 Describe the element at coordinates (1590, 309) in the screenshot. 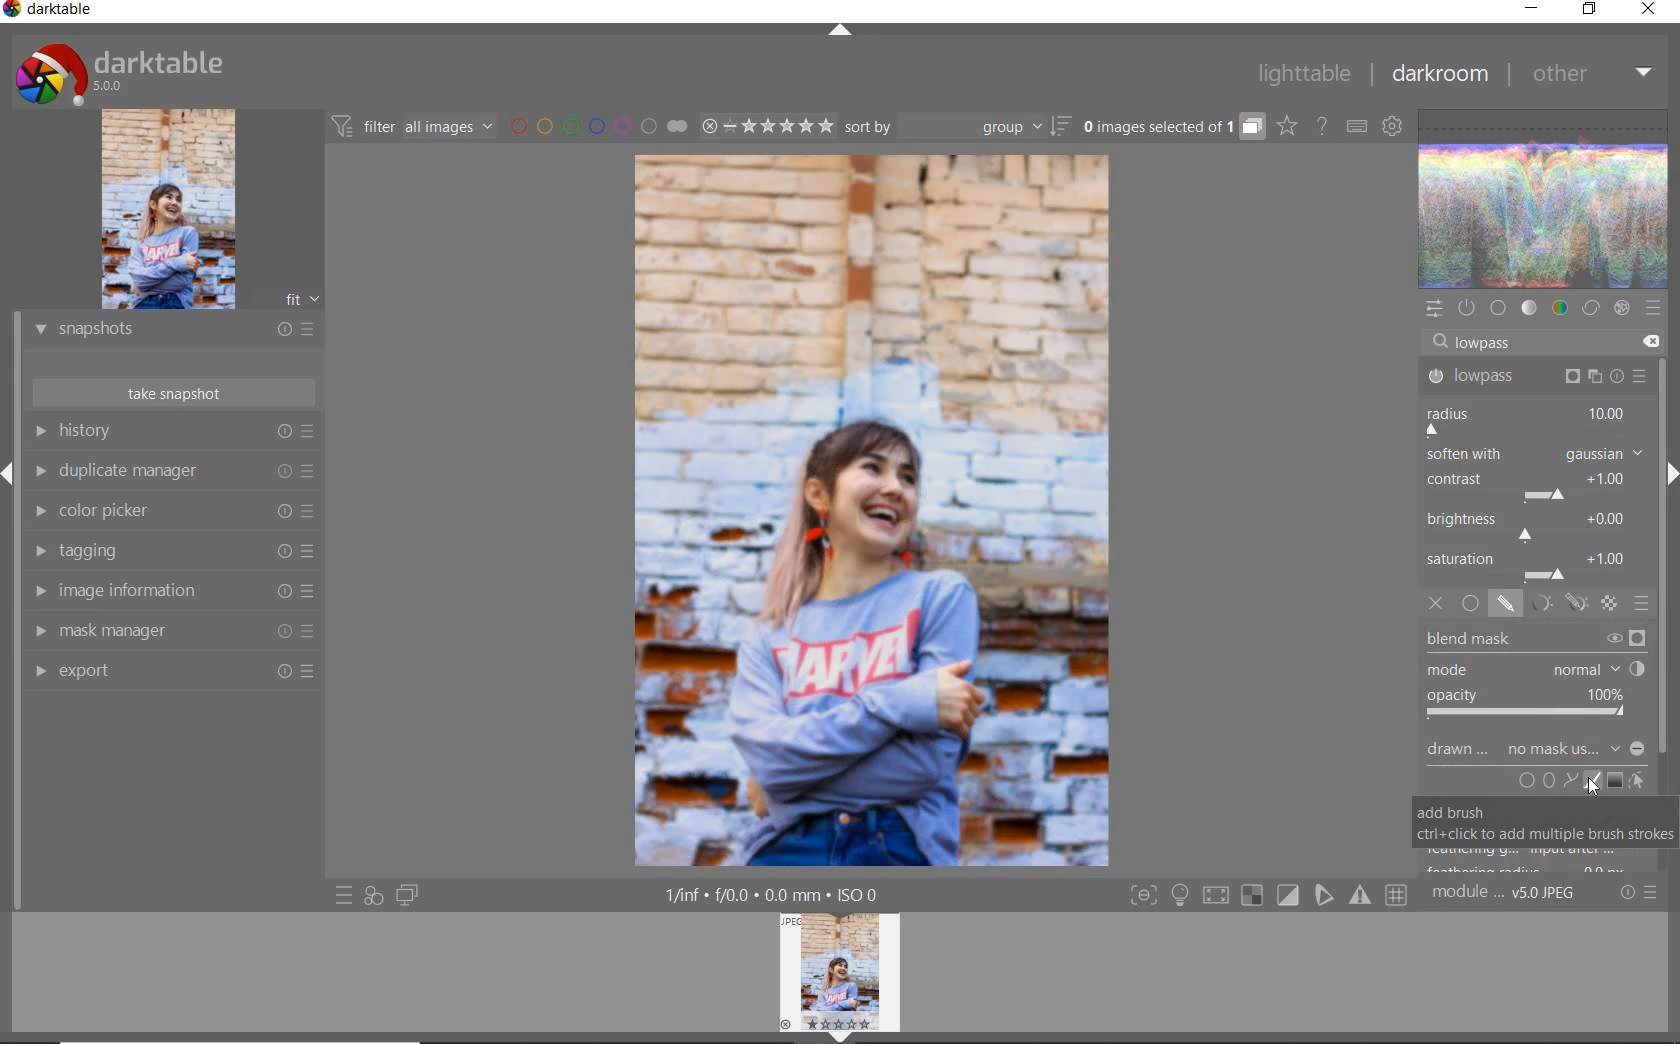

I see `correct` at that location.